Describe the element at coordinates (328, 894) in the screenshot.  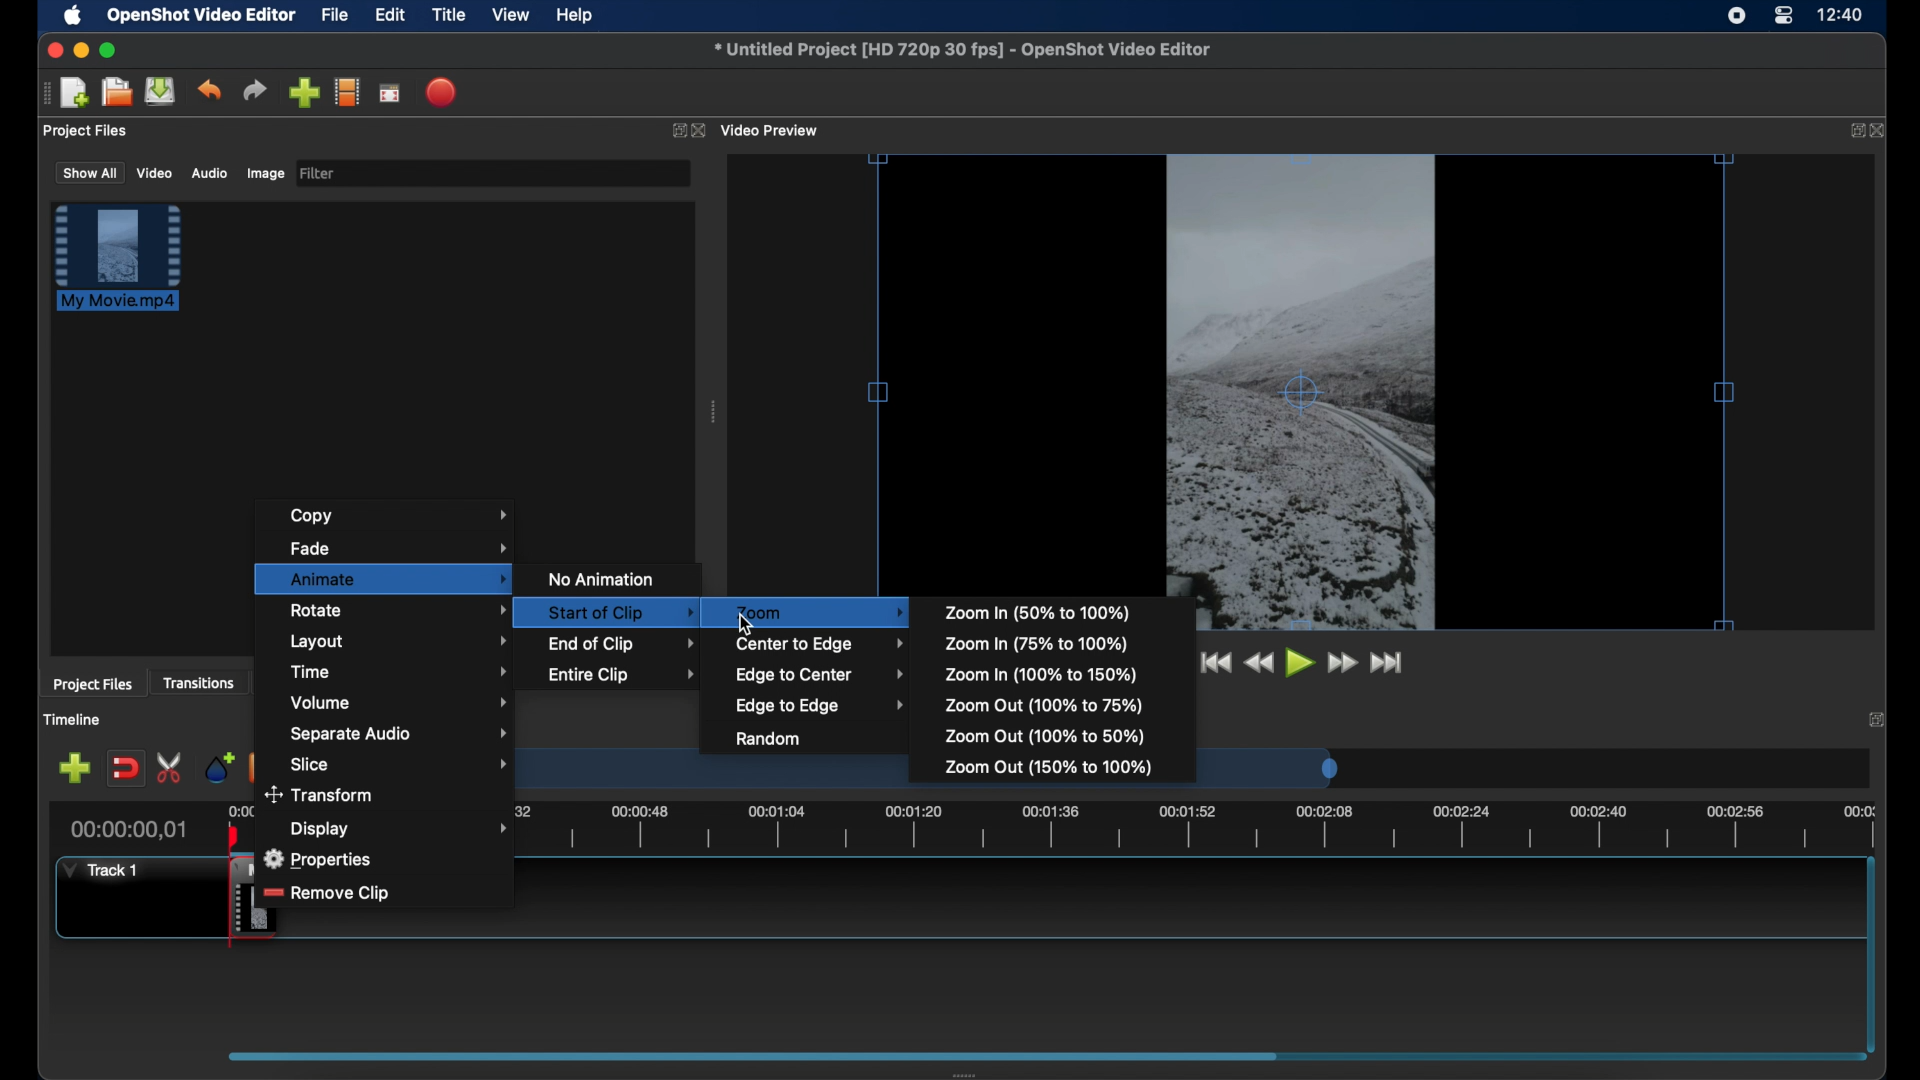
I see `remove clip` at that location.